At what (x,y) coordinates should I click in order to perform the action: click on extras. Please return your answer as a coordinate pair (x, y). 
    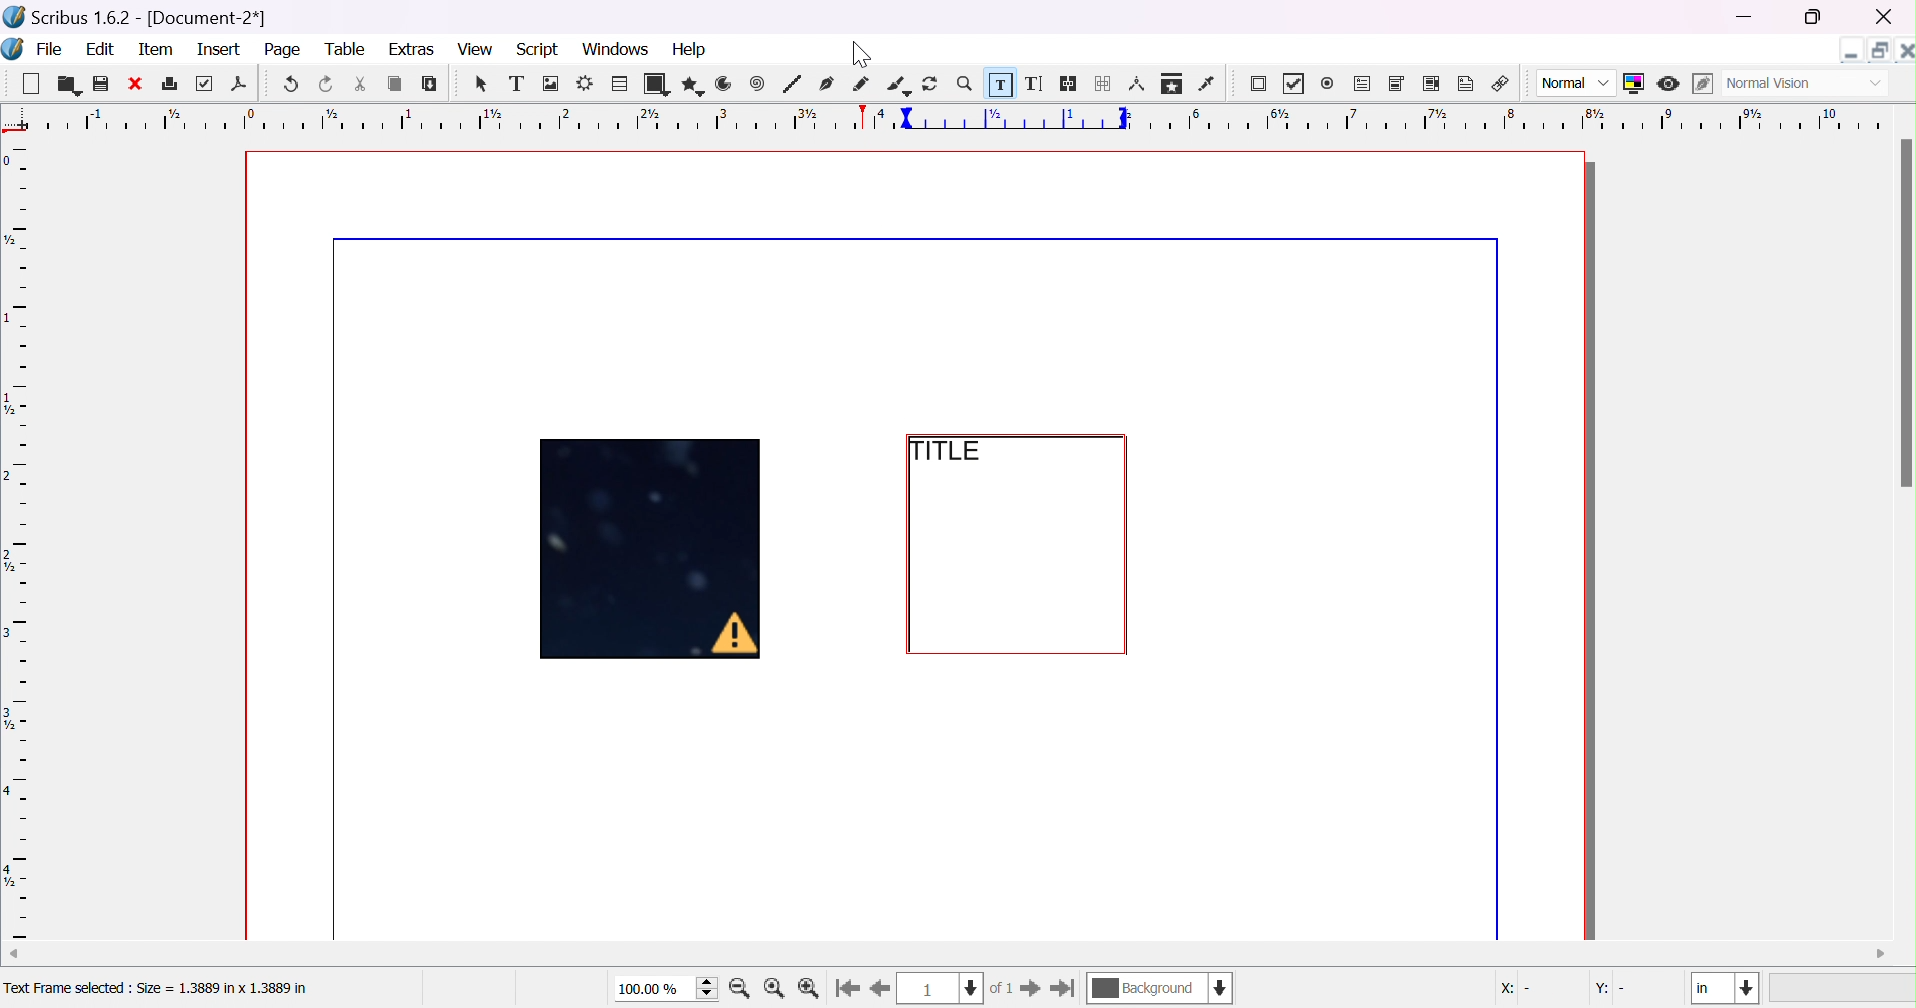
    Looking at the image, I should click on (412, 49).